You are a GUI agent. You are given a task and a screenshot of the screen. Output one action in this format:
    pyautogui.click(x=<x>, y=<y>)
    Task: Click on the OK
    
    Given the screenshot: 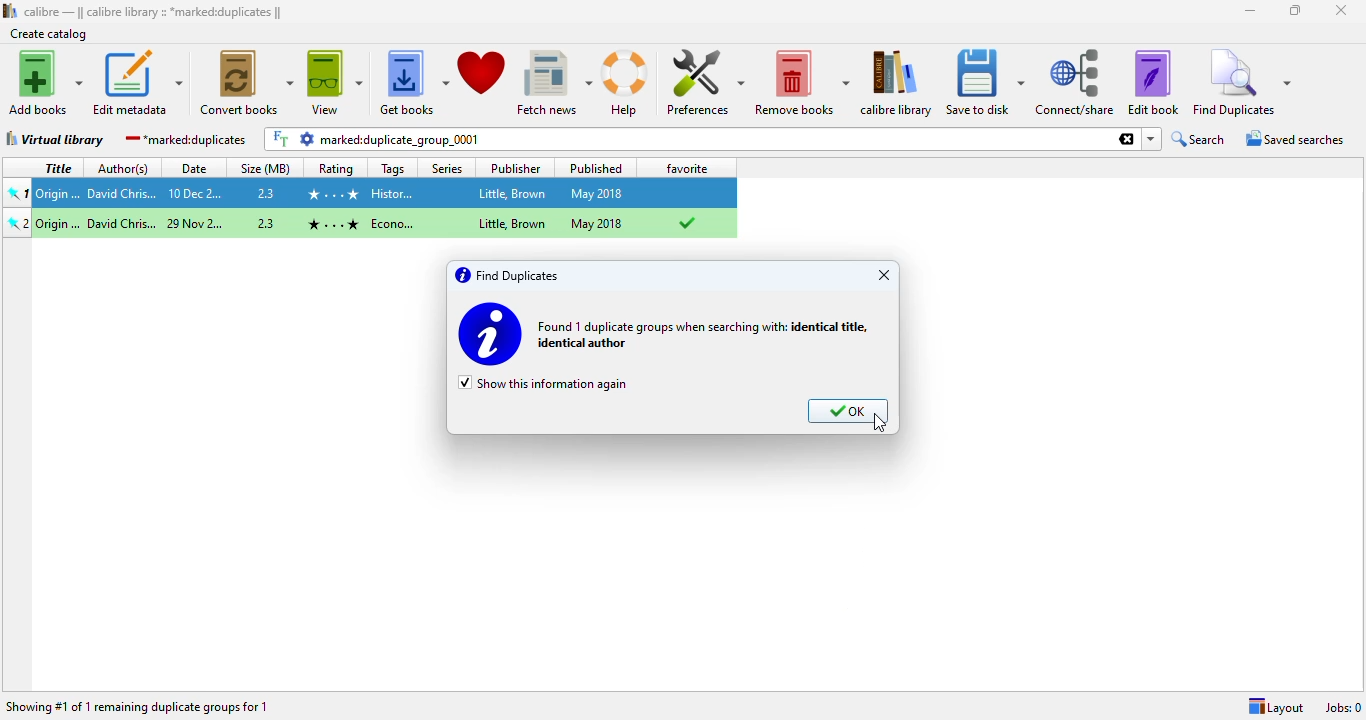 What is the action you would take?
    pyautogui.click(x=847, y=411)
    